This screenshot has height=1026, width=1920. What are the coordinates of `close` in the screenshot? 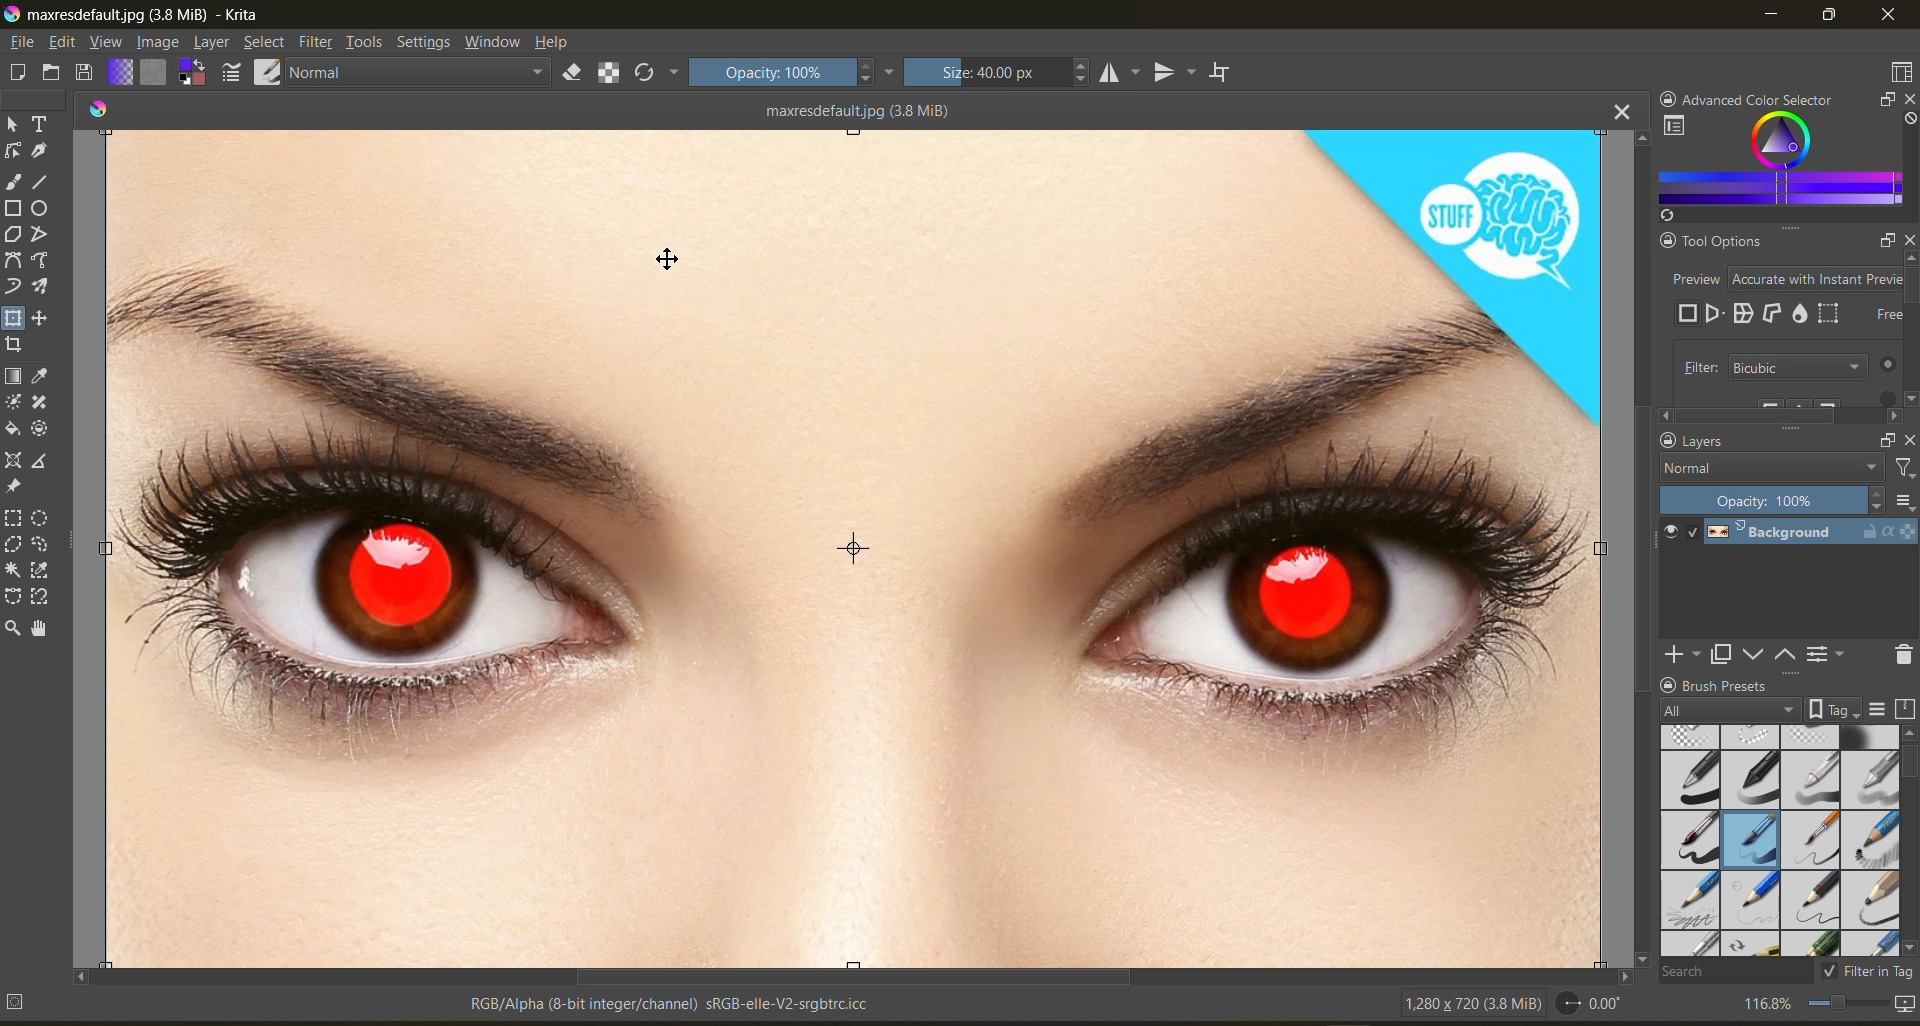 It's located at (1888, 17).